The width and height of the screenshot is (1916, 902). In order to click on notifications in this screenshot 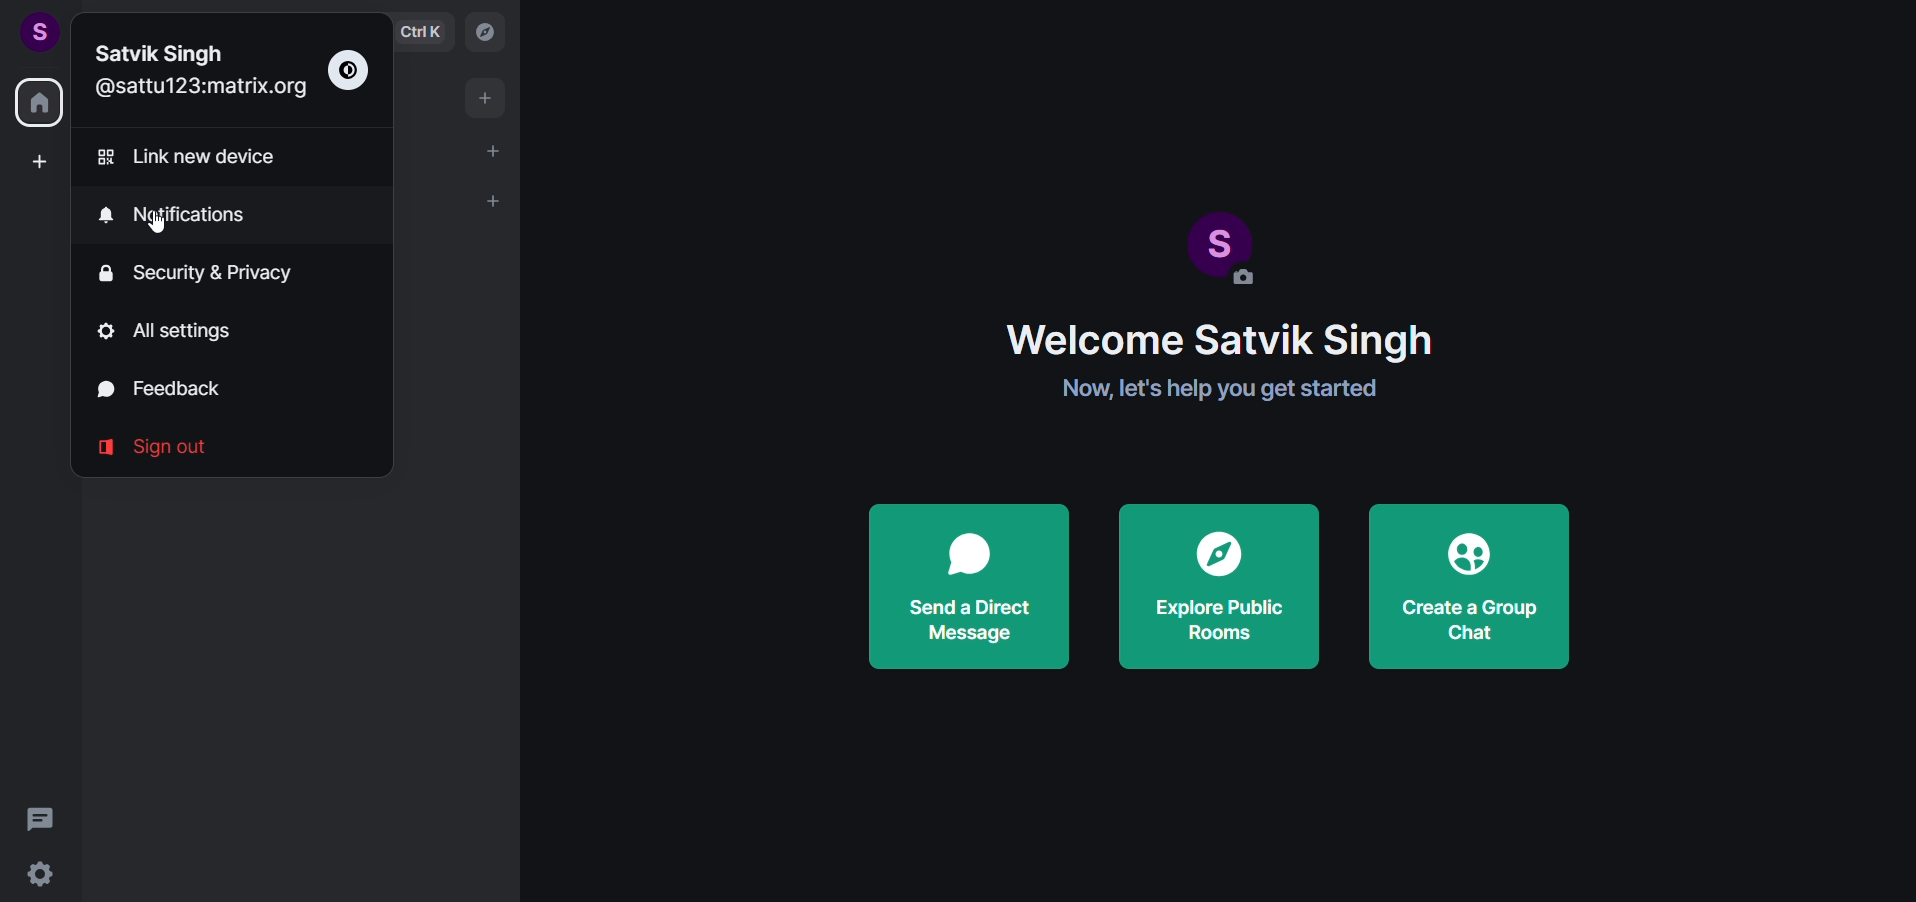, I will do `click(168, 219)`.